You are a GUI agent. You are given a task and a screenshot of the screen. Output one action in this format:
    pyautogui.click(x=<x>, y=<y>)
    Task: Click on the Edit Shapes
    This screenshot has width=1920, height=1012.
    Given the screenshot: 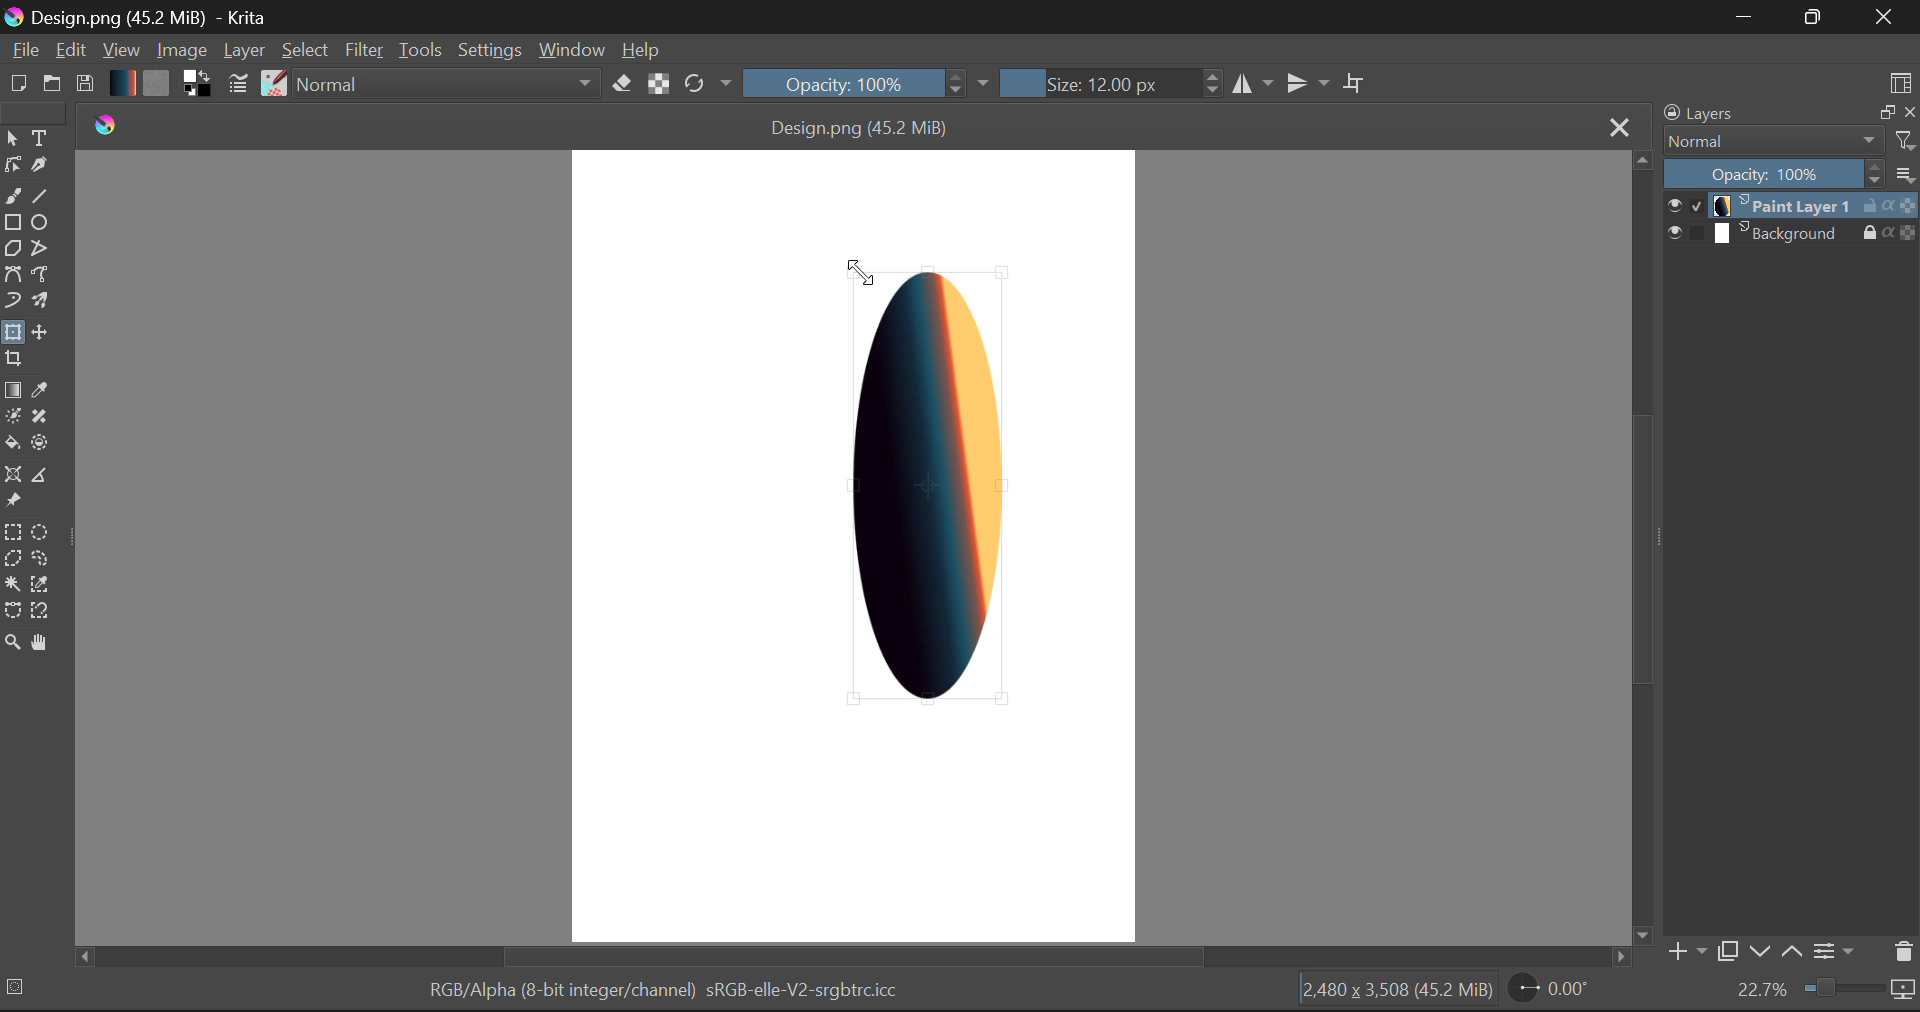 What is the action you would take?
    pyautogui.click(x=12, y=163)
    